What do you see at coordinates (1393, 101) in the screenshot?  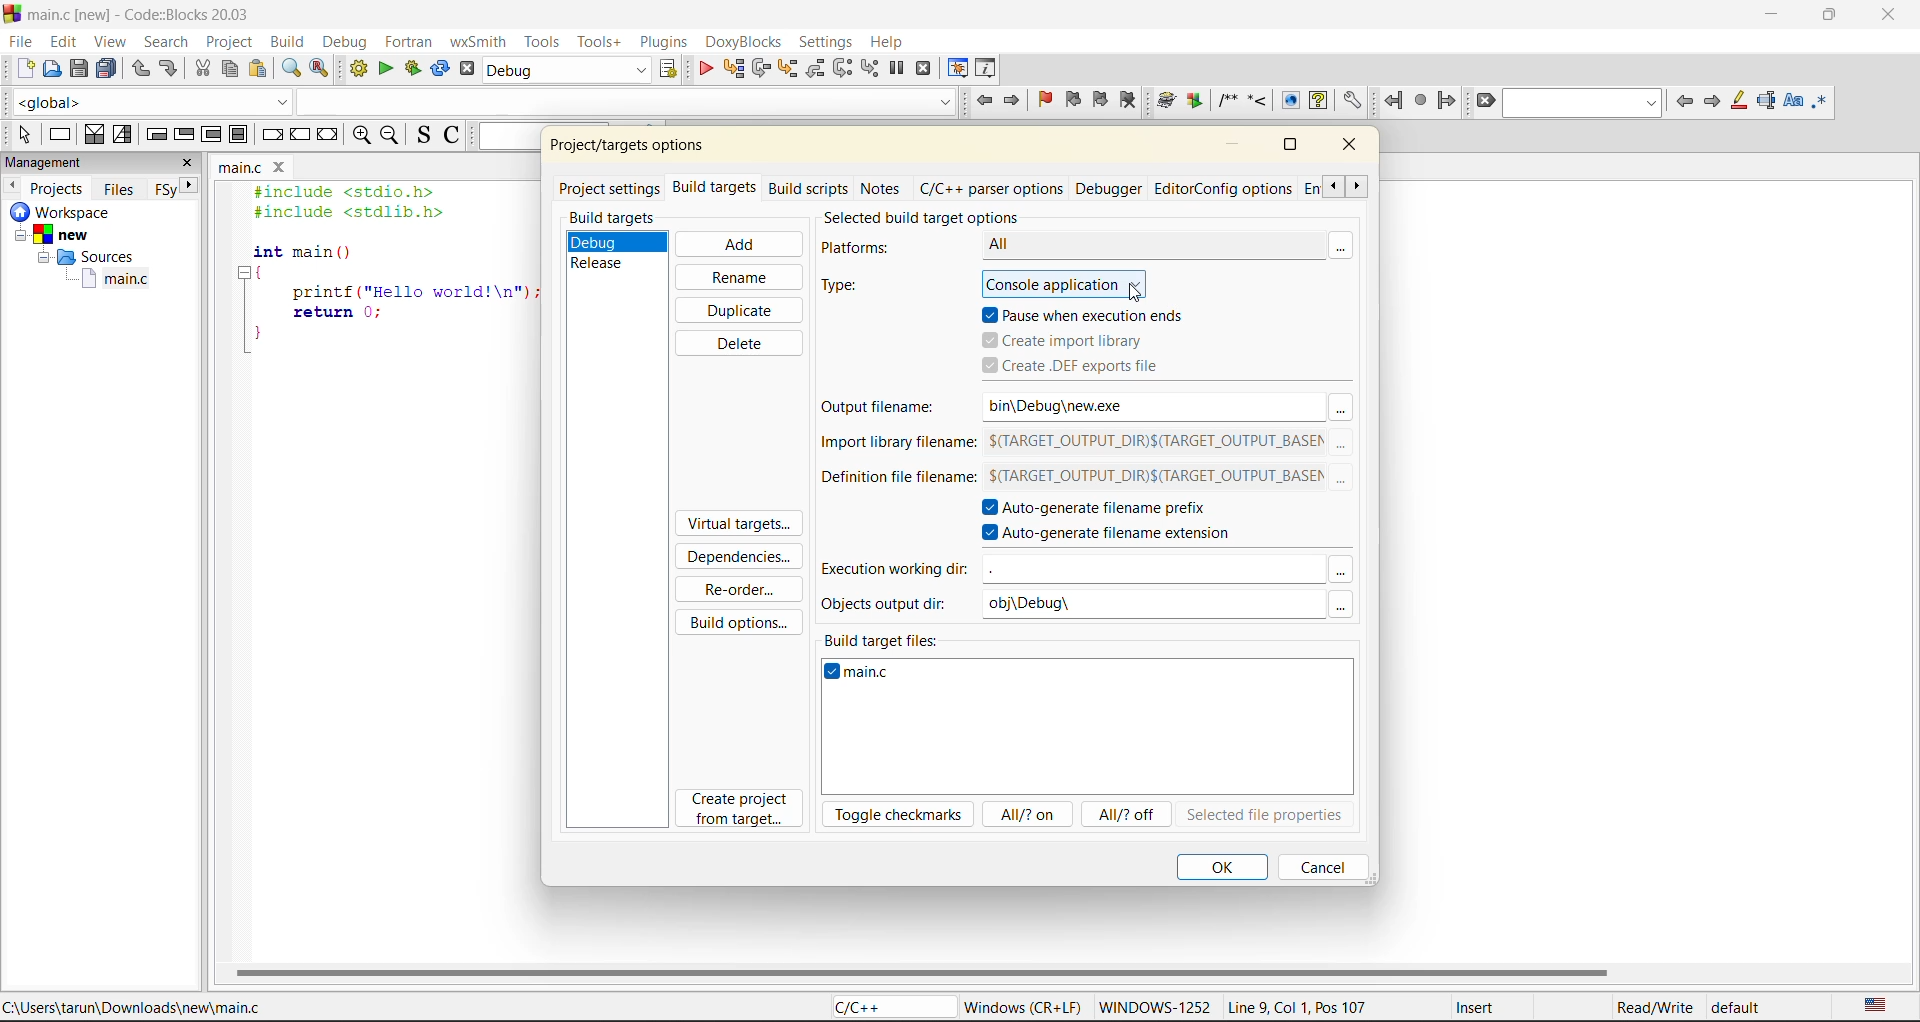 I see `jump back` at bounding box center [1393, 101].